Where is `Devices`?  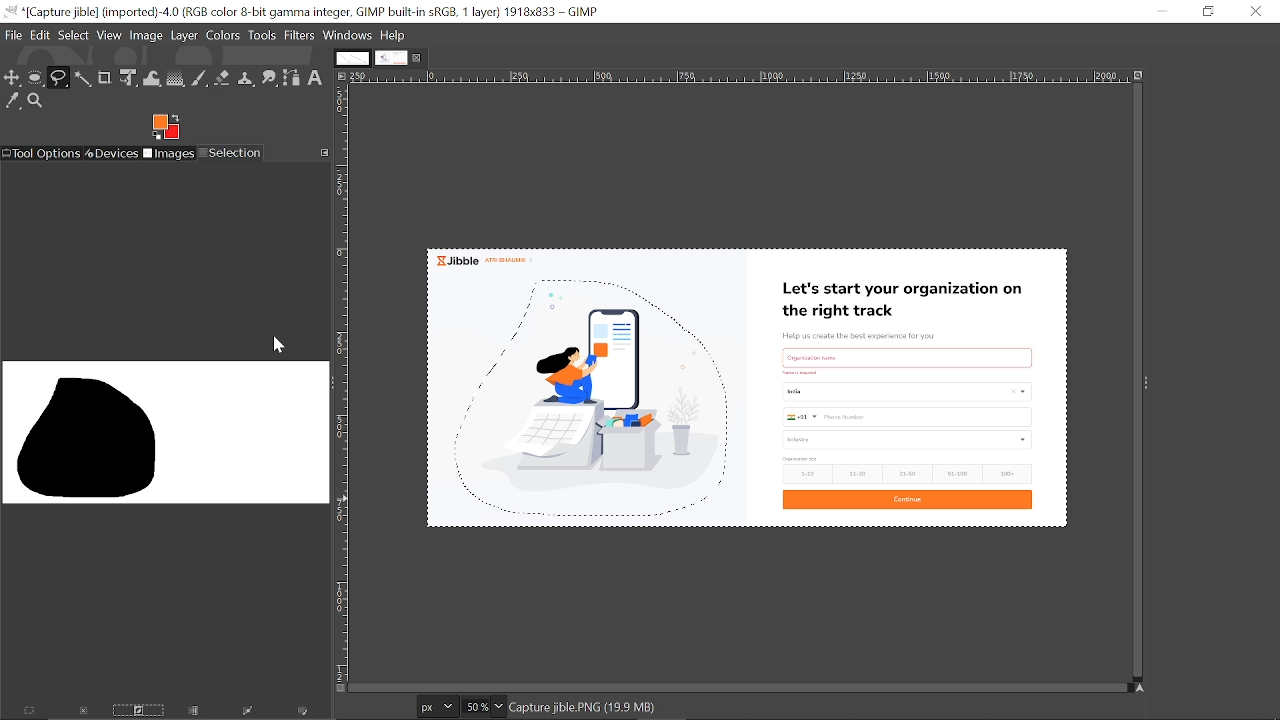
Devices is located at coordinates (112, 154).